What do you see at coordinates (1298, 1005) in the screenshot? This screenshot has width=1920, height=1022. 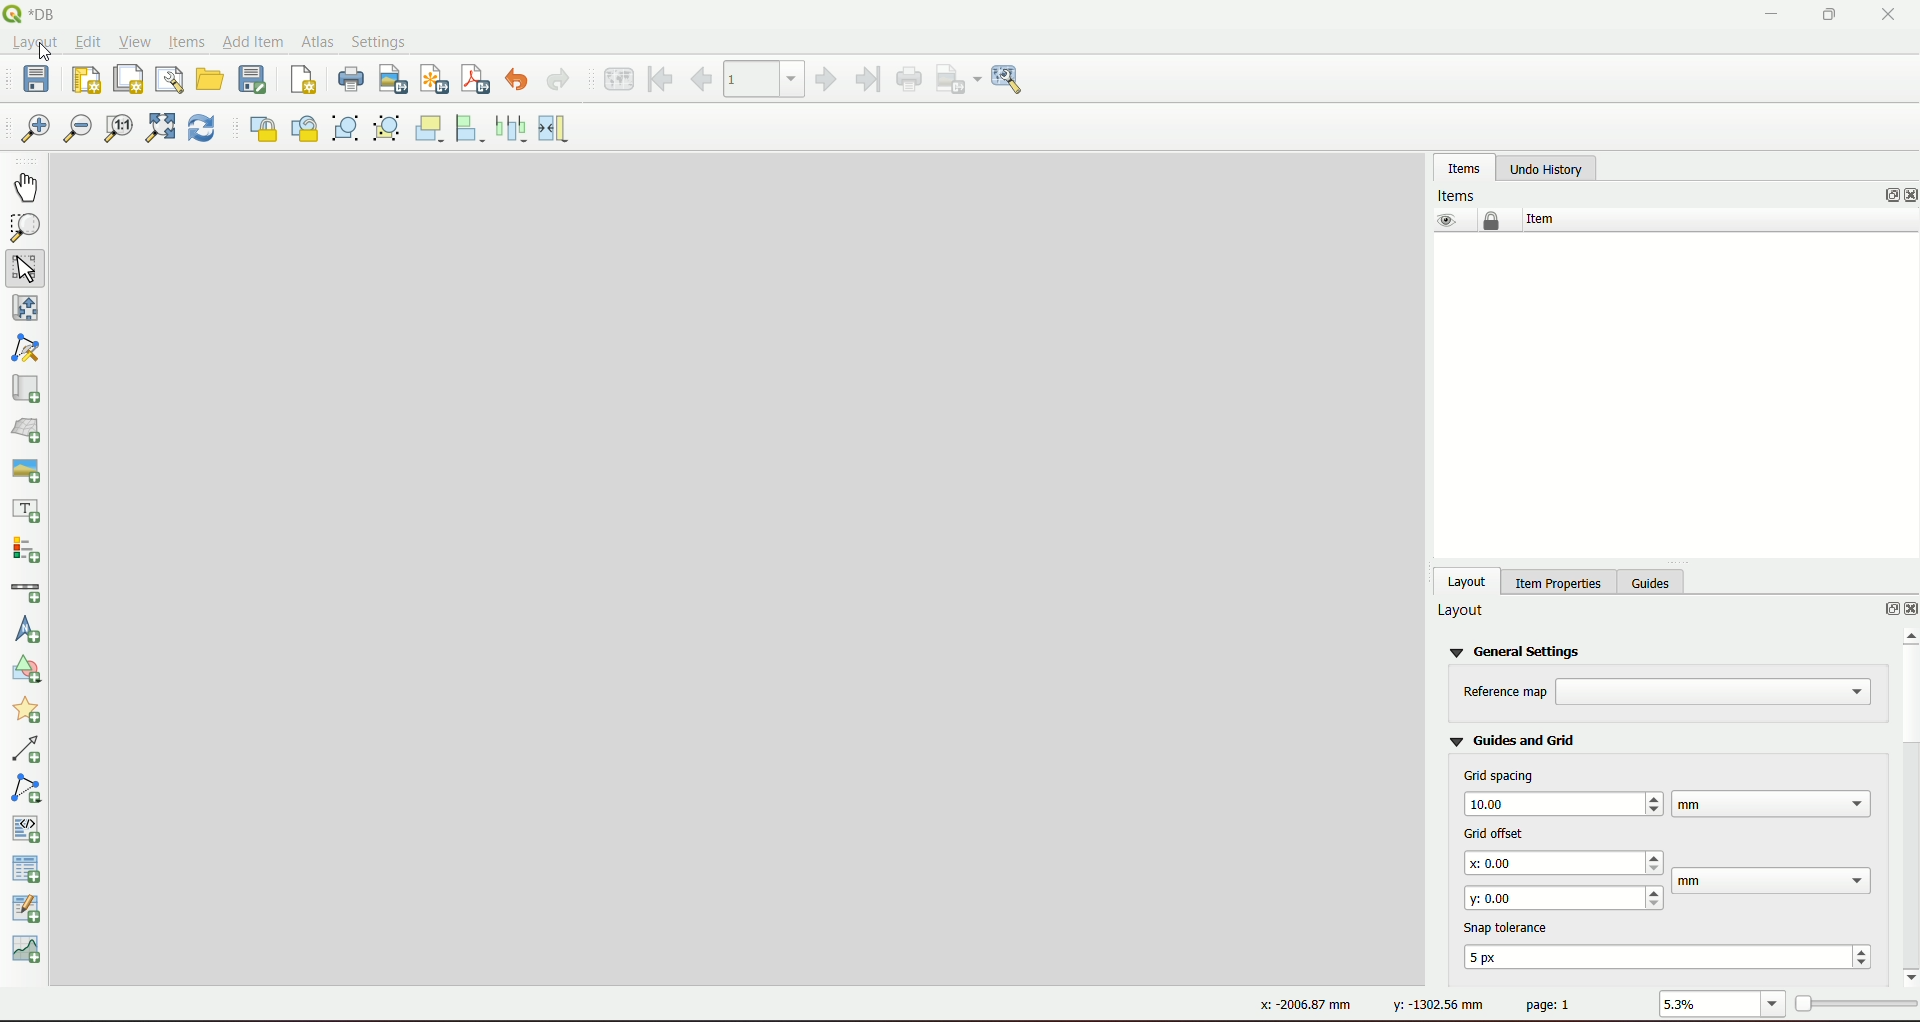 I see `x: -2006.87 mm` at bounding box center [1298, 1005].